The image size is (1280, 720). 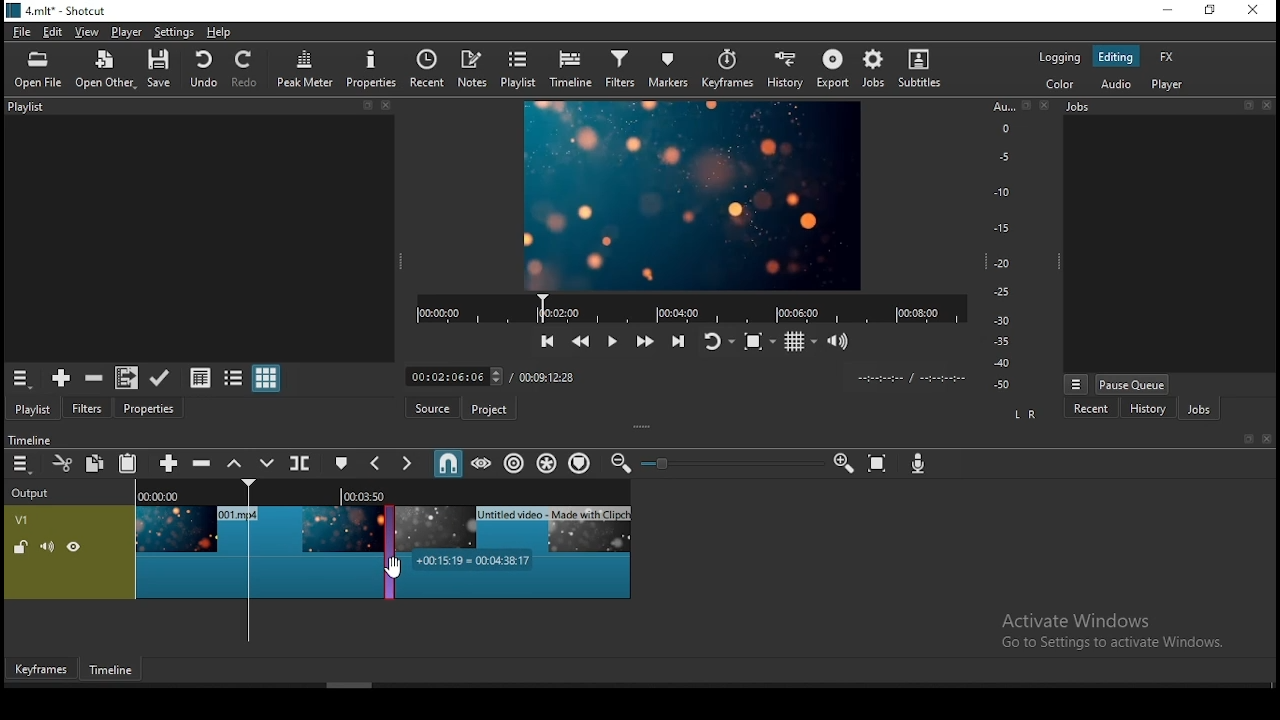 What do you see at coordinates (384, 548) in the screenshot?
I see `transitionJobs` at bounding box center [384, 548].